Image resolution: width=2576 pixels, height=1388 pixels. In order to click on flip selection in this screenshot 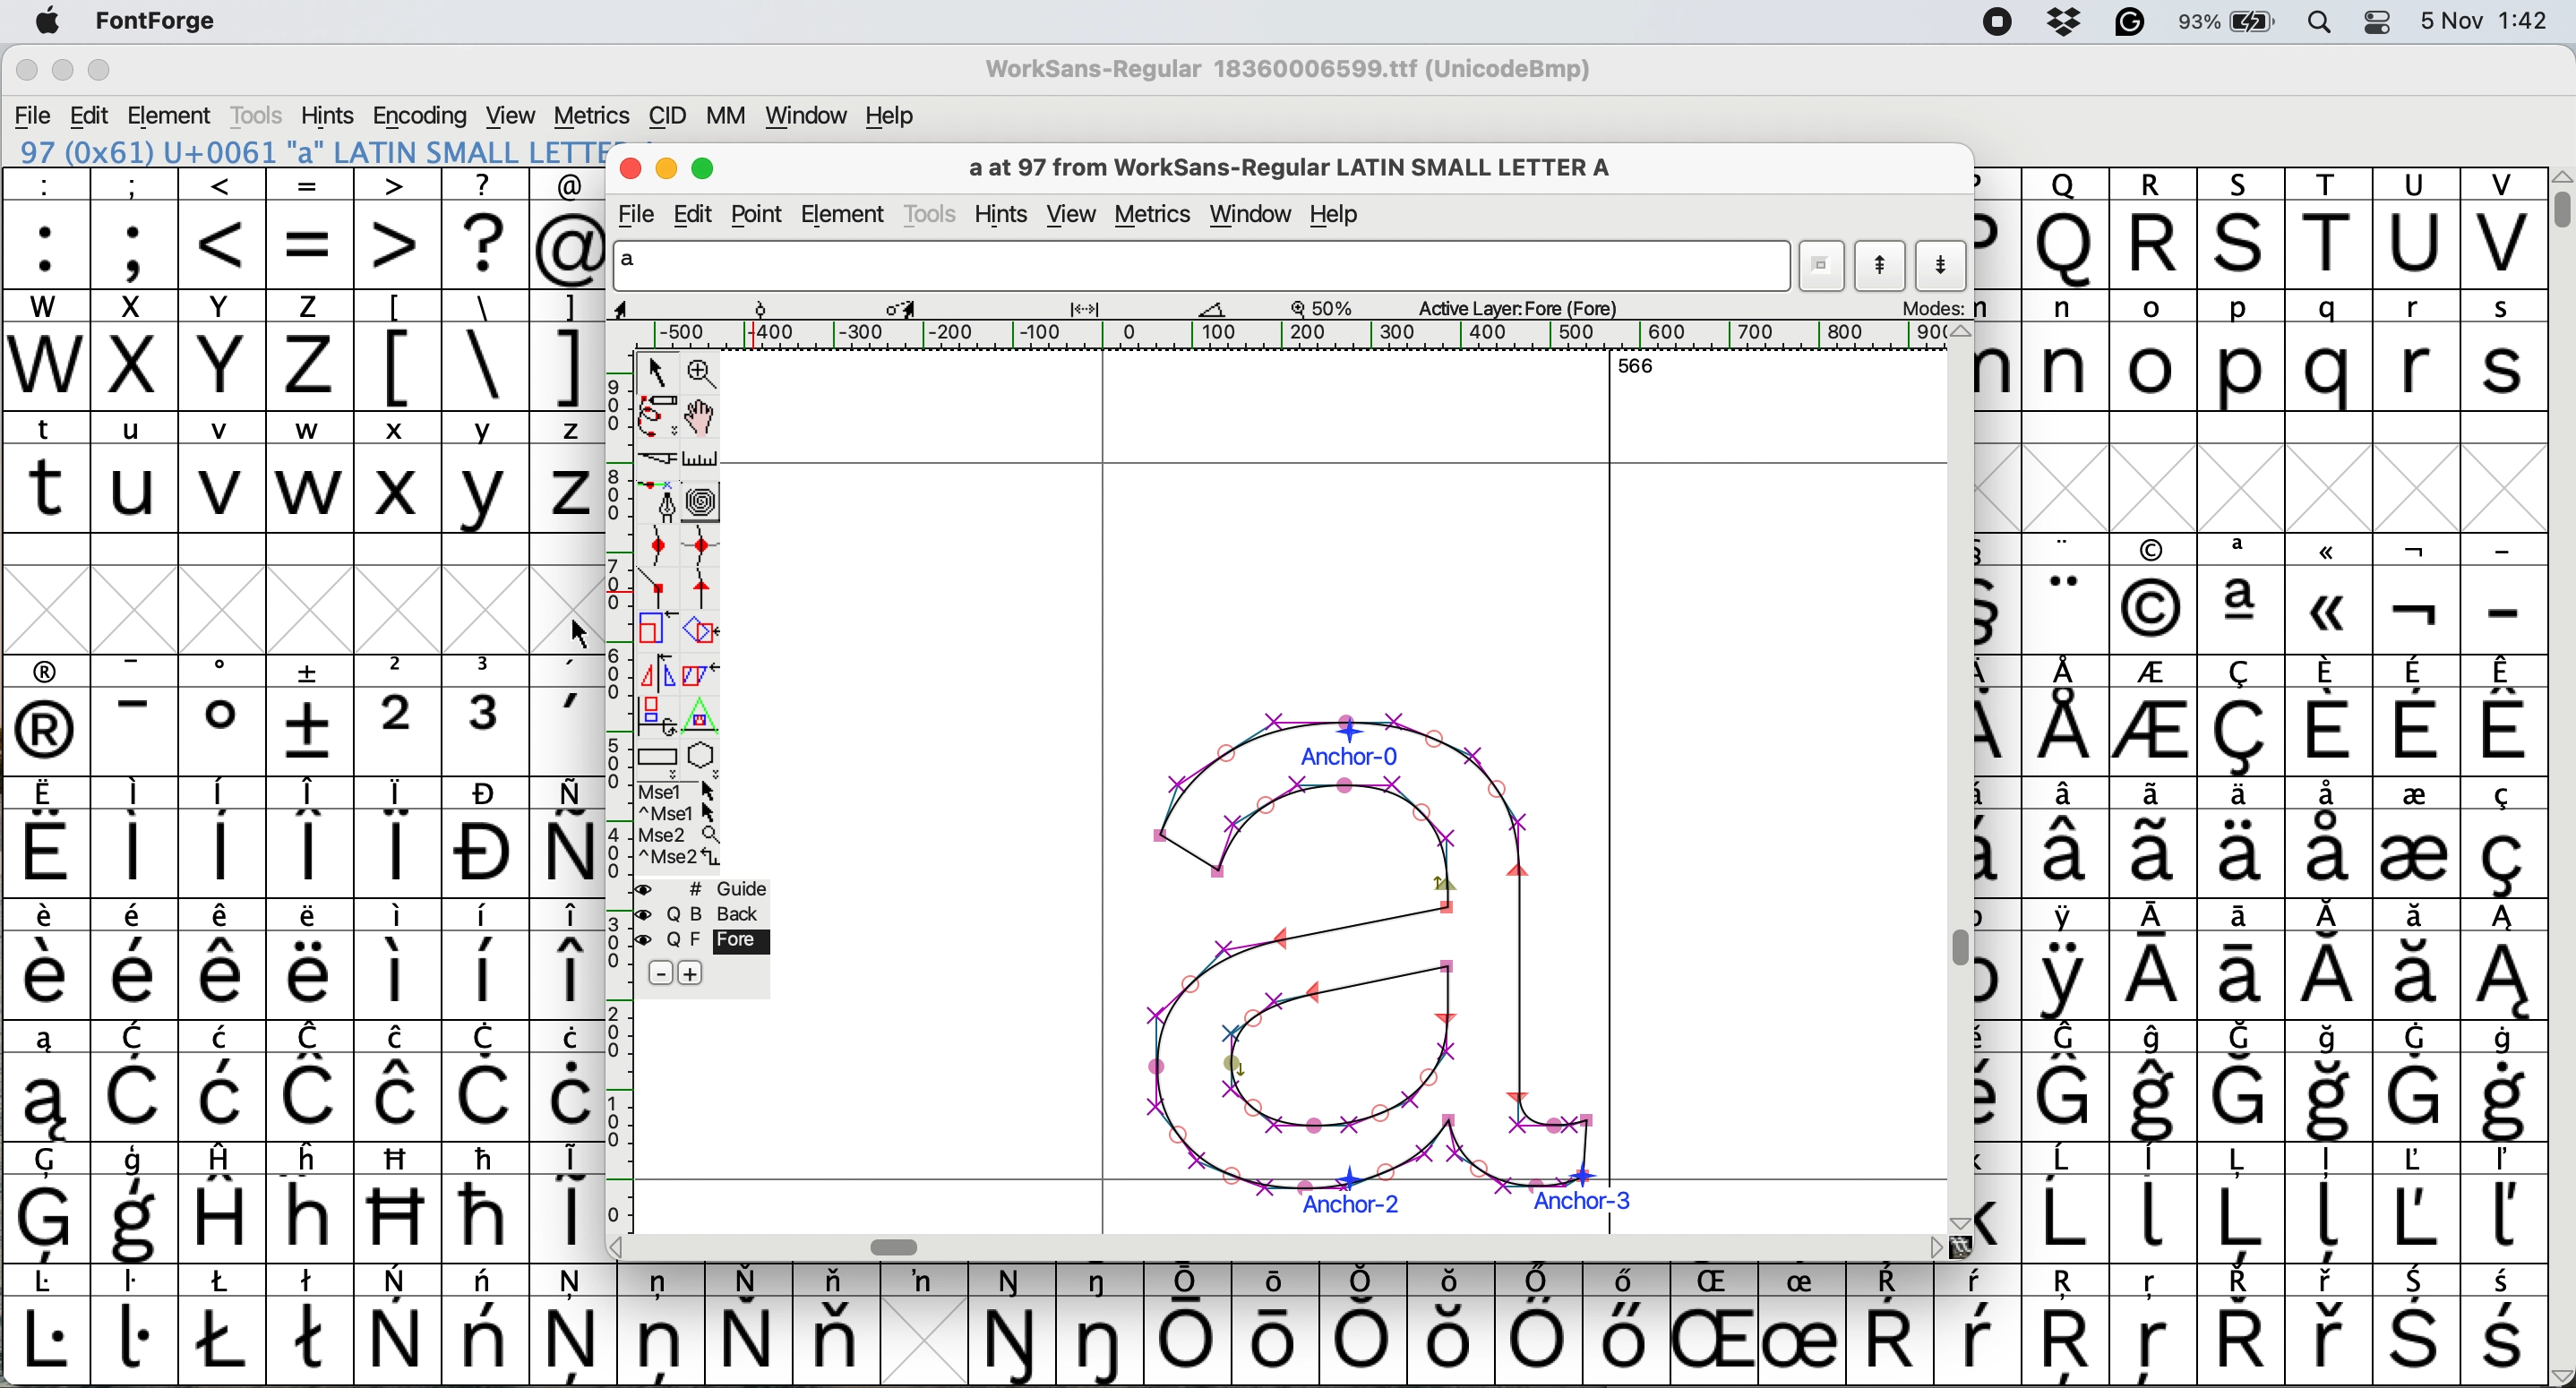, I will do `click(656, 670)`.